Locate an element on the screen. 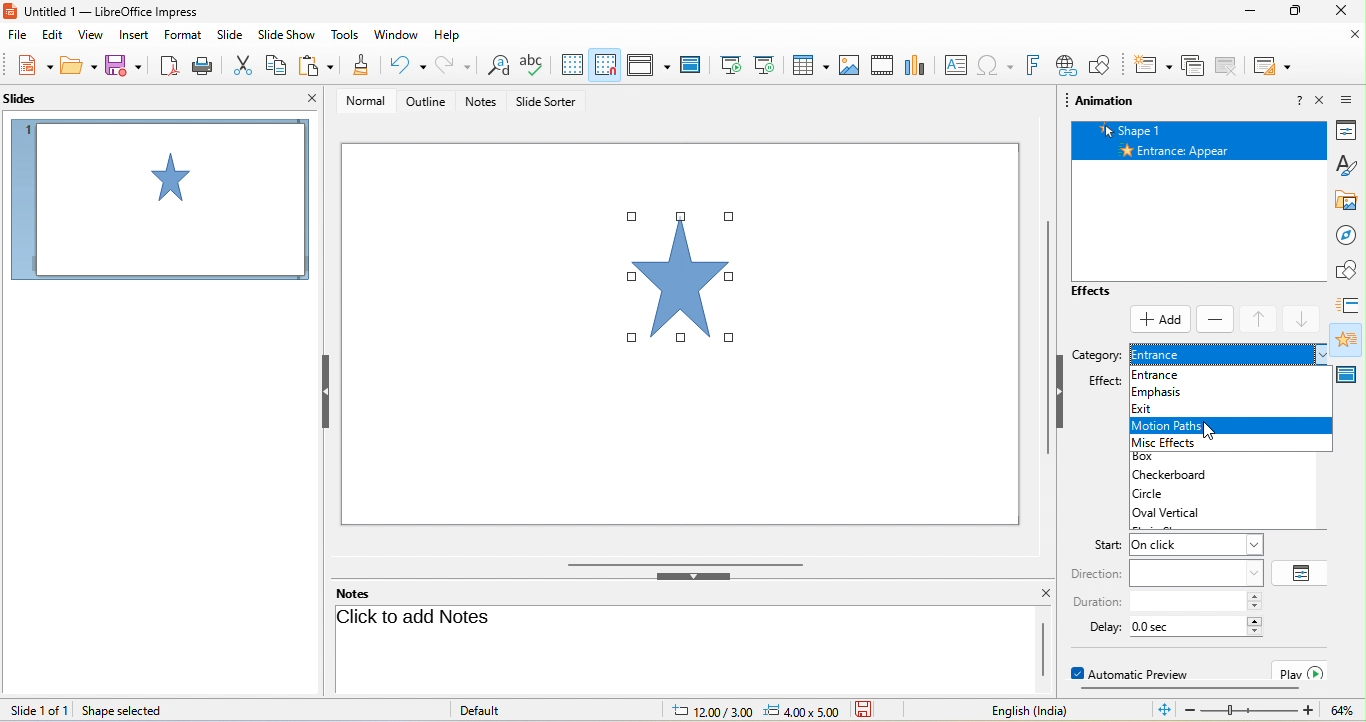 This screenshot has width=1366, height=722. find and replace is located at coordinates (497, 65).